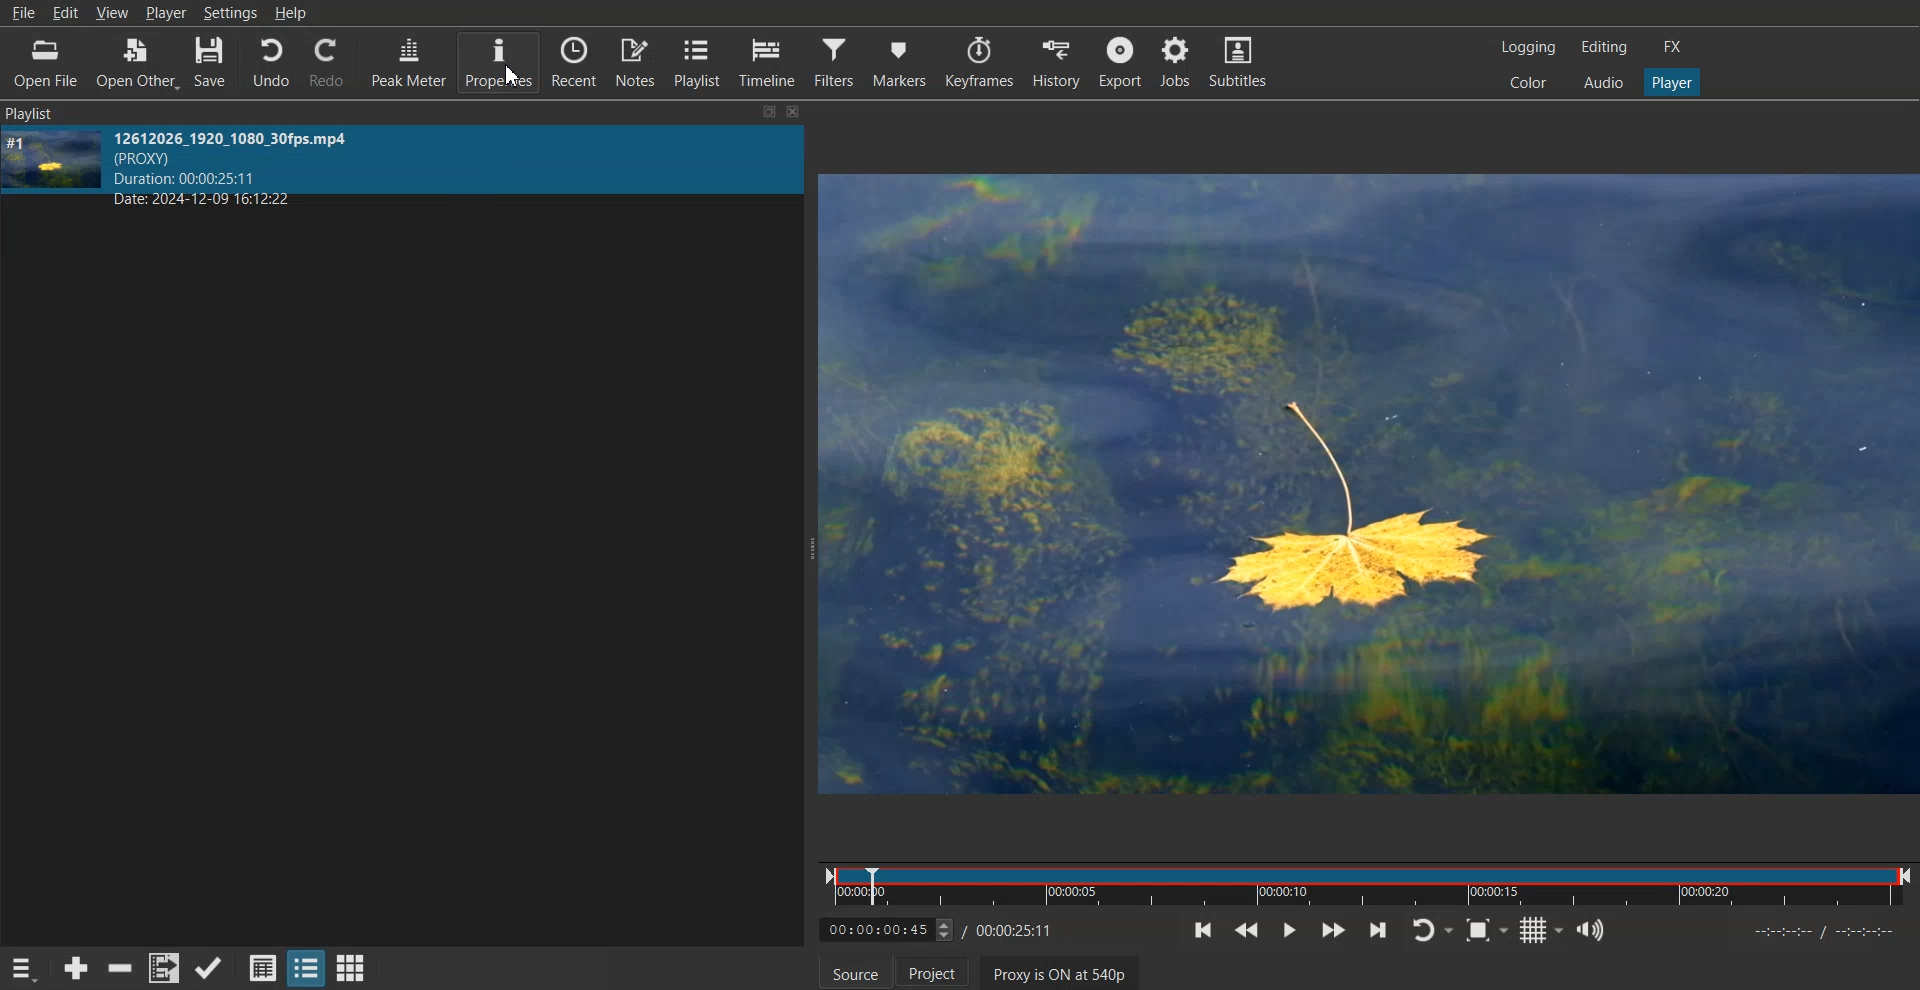  I want to click on Preview, so click(1368, 486).